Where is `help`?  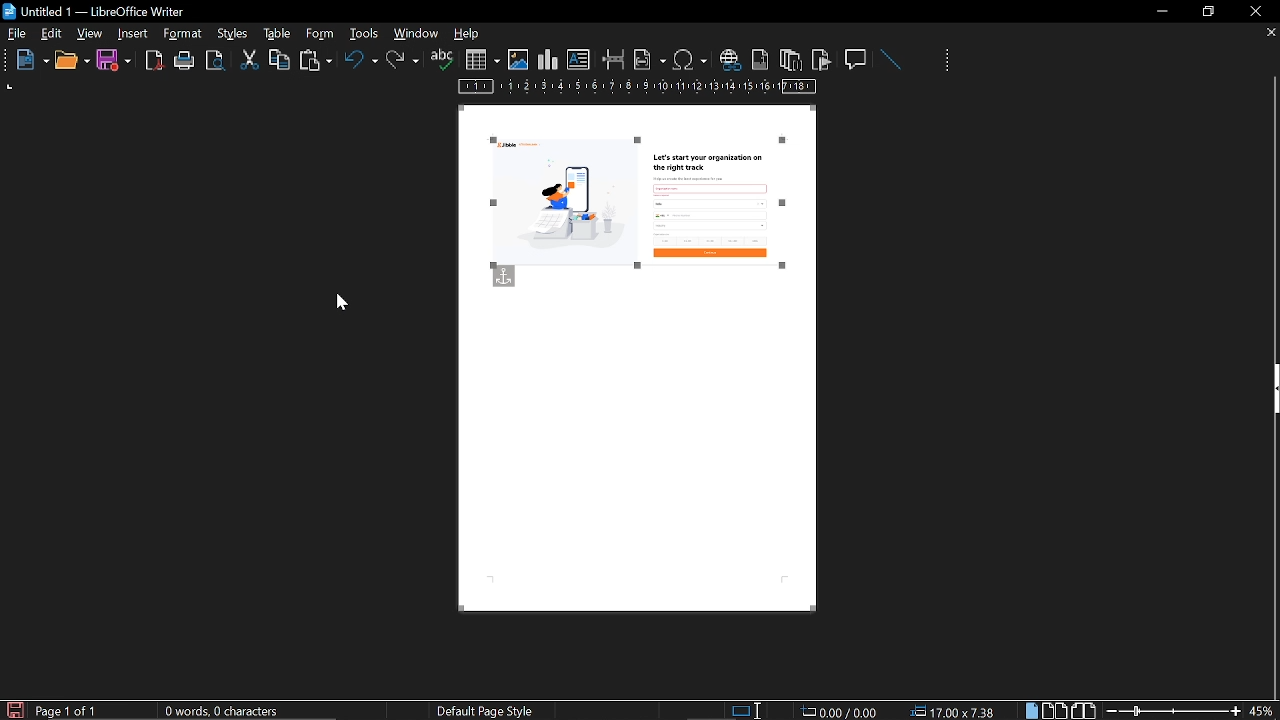 help is located at coordinates (470, 35).